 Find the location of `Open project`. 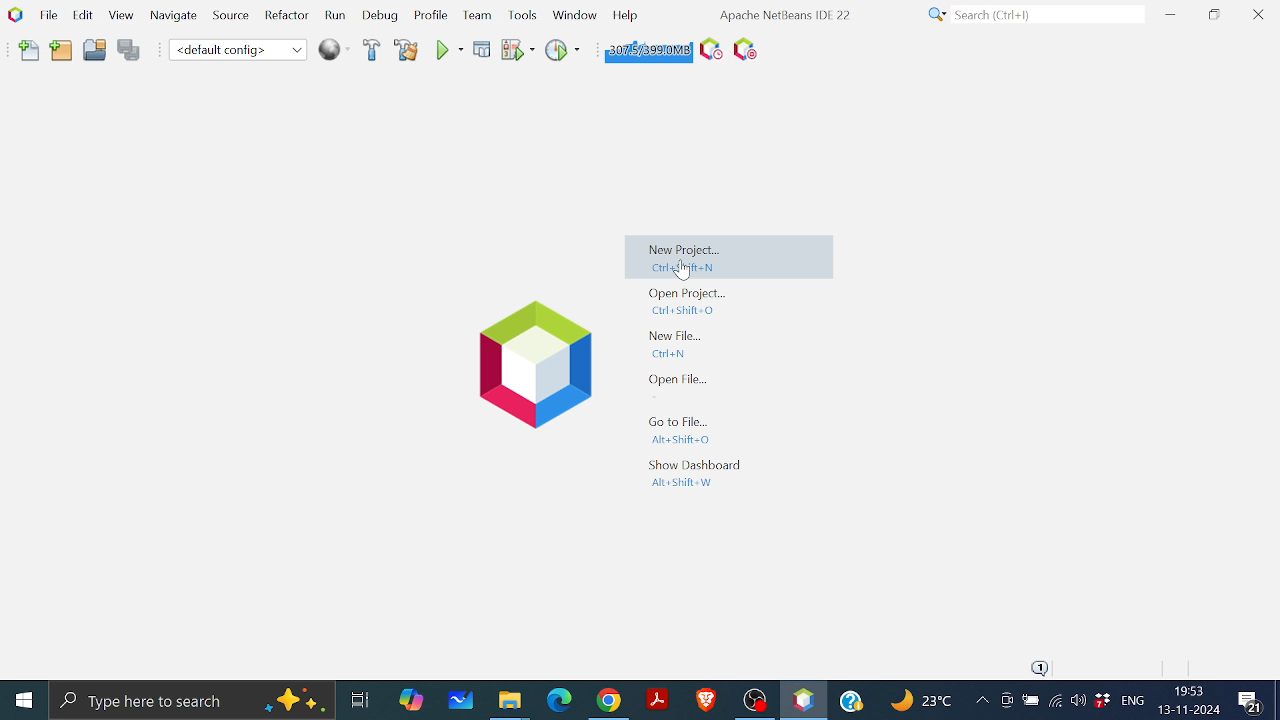

Open project is located at coordinates (95, 53).